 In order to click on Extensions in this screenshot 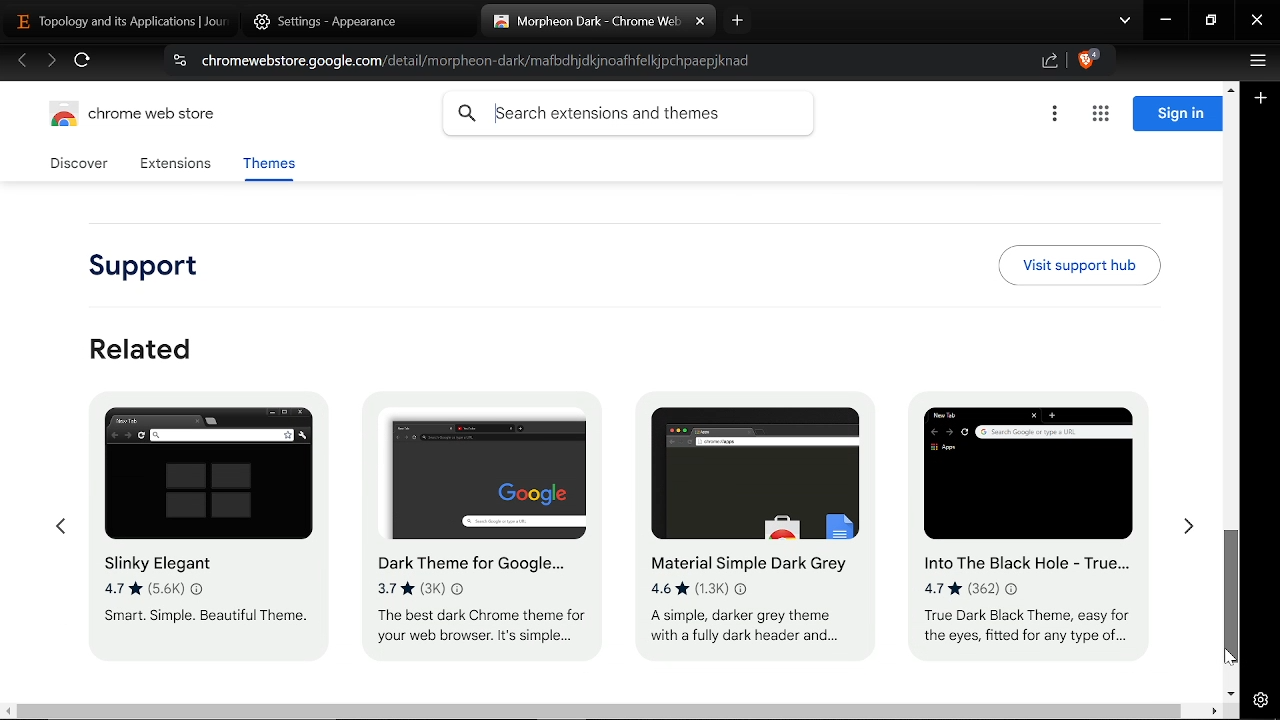, I will do `click(175, 165)`.